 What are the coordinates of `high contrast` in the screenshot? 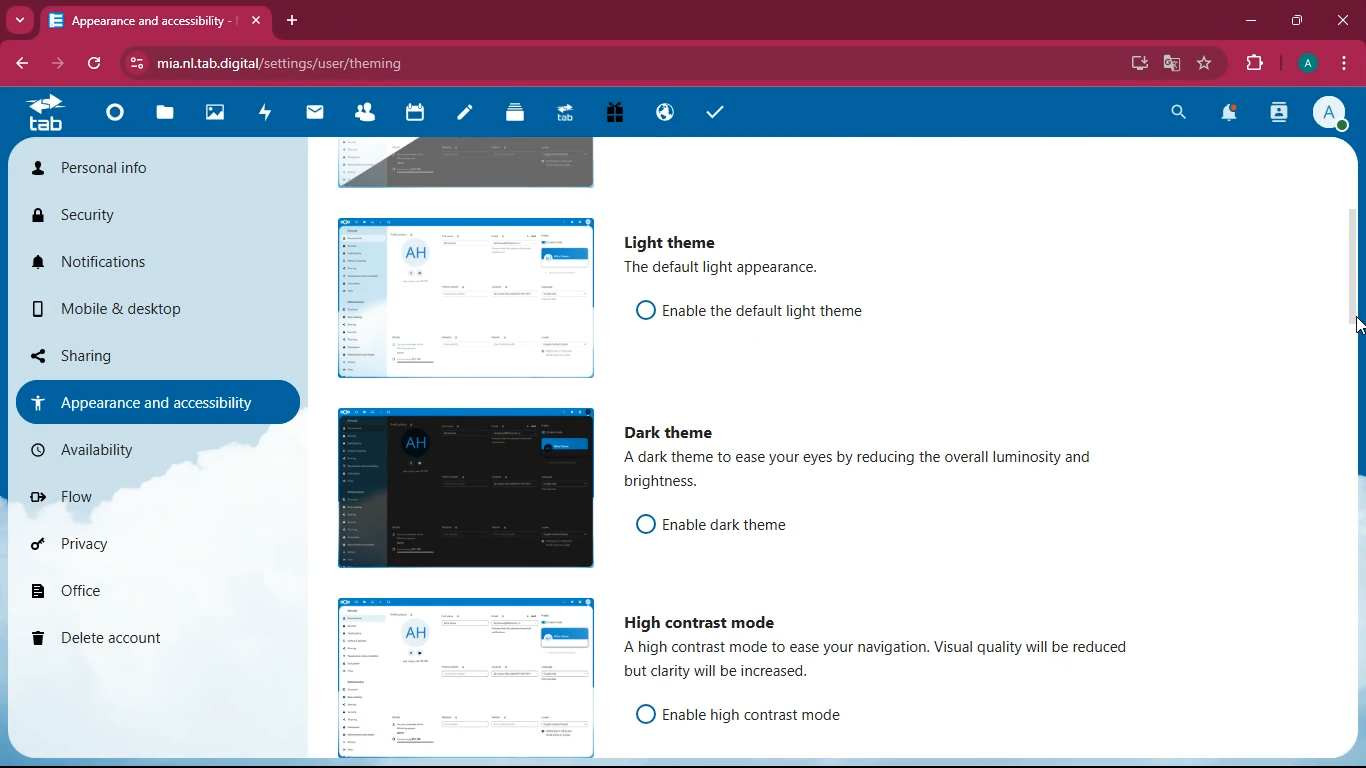 It's located at (701, 619).